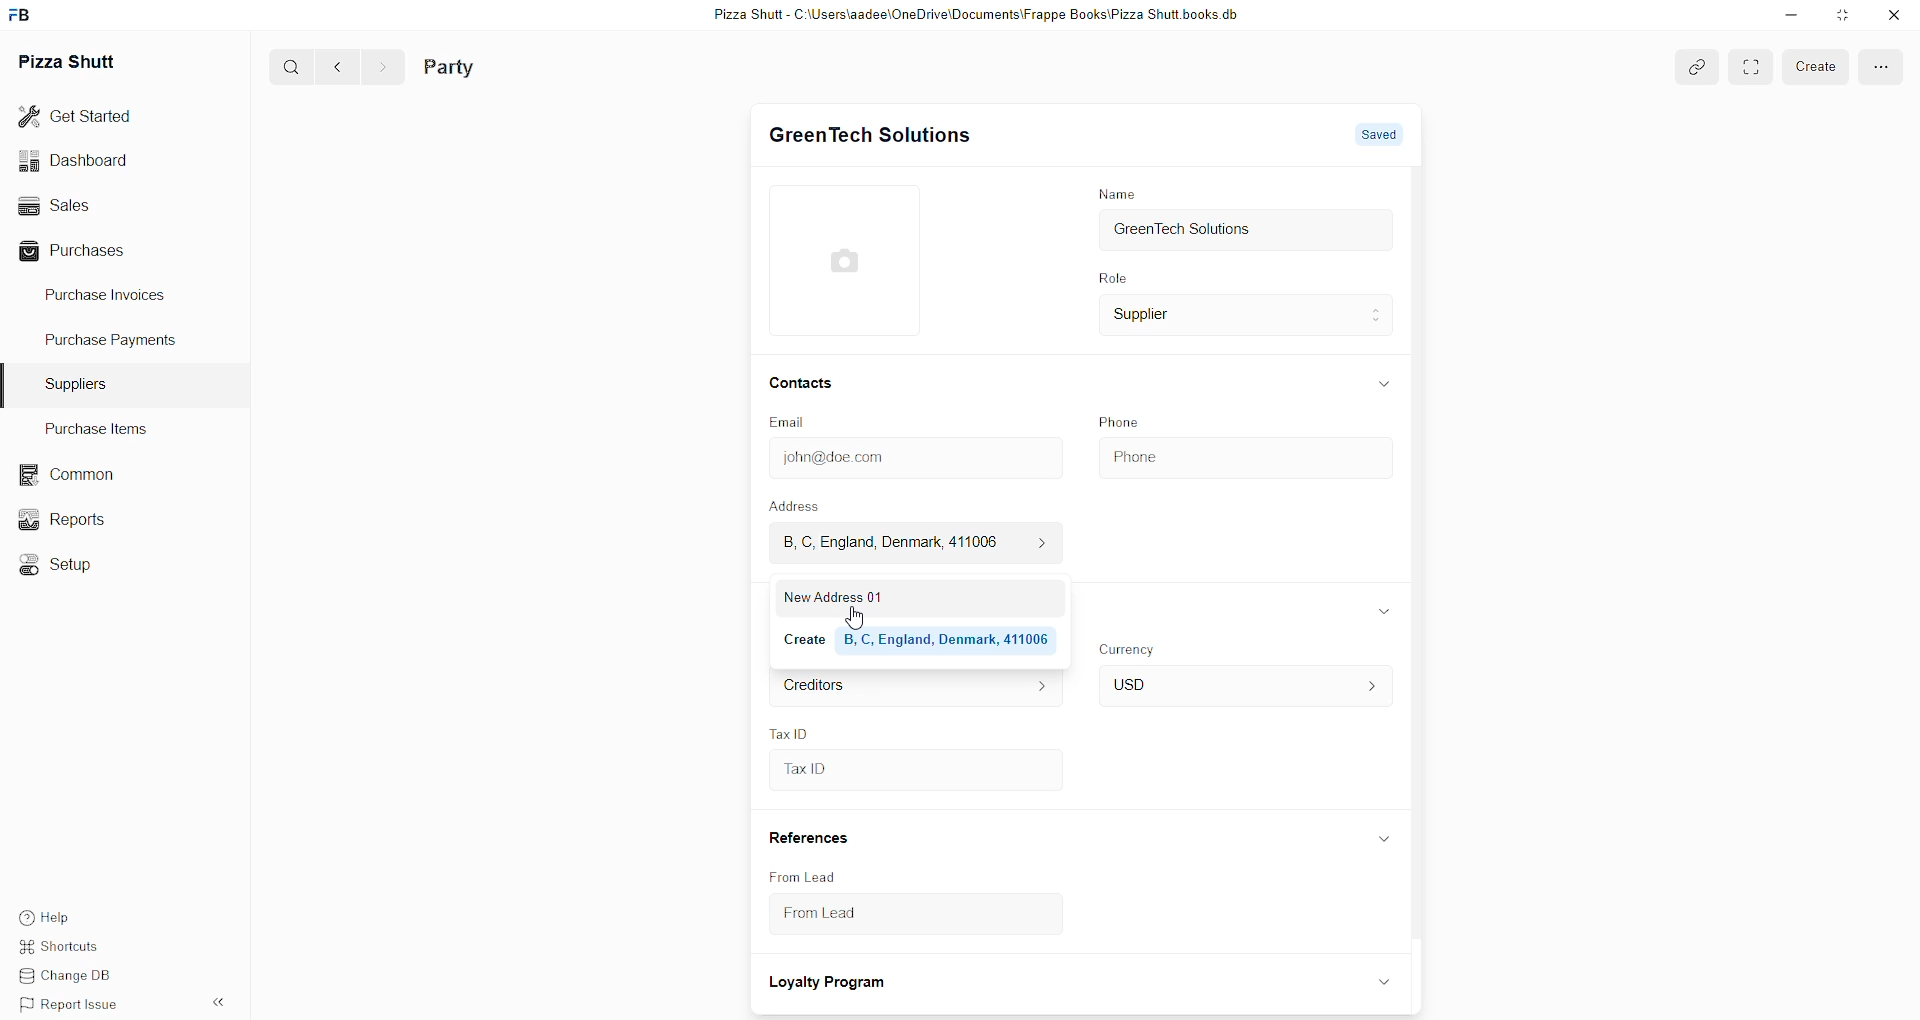 The width and height of the screenshot is (1920, 1020). Describe the element at coordinates (103, 428) in the screenshot. I see `Purchase Items` at that location.